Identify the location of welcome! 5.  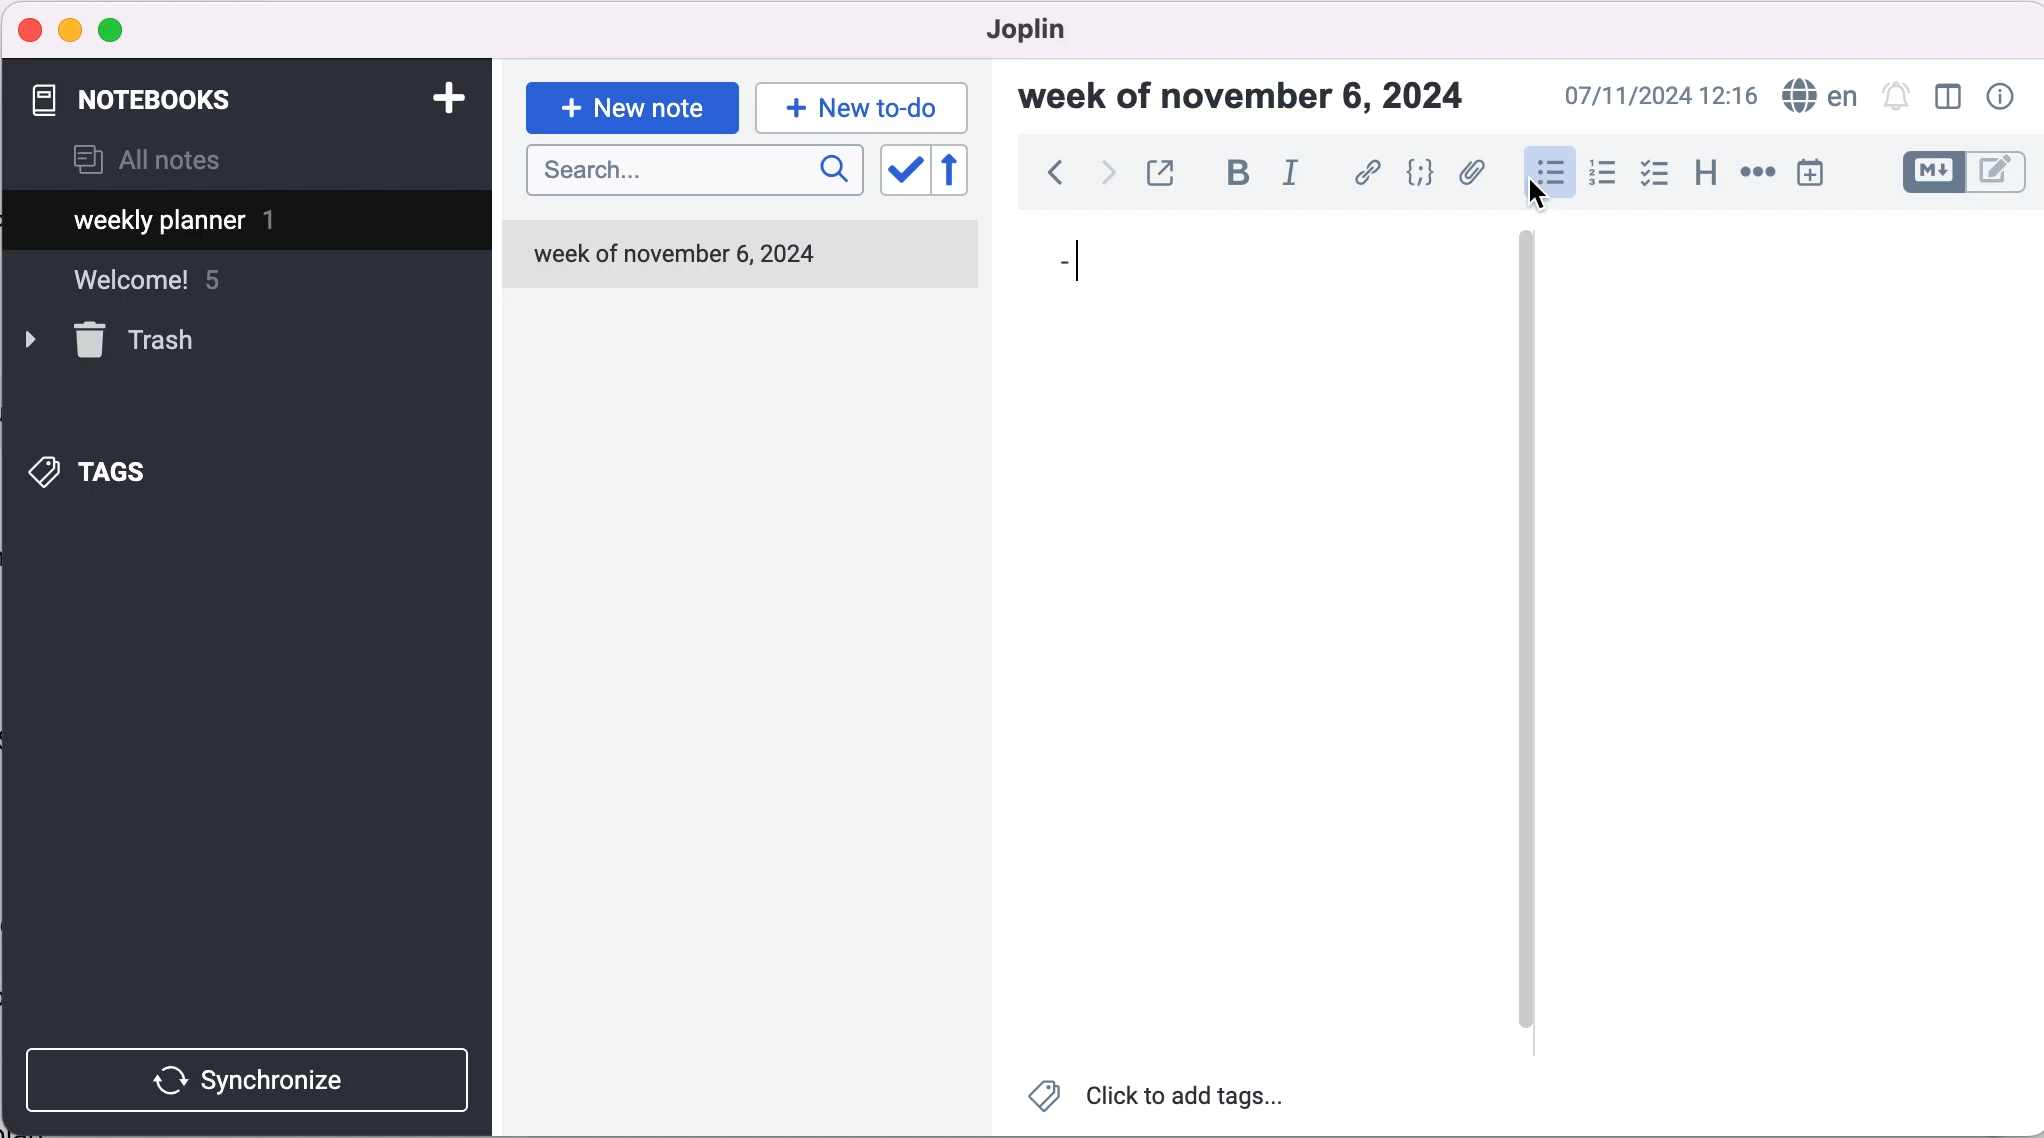
(172, 289).